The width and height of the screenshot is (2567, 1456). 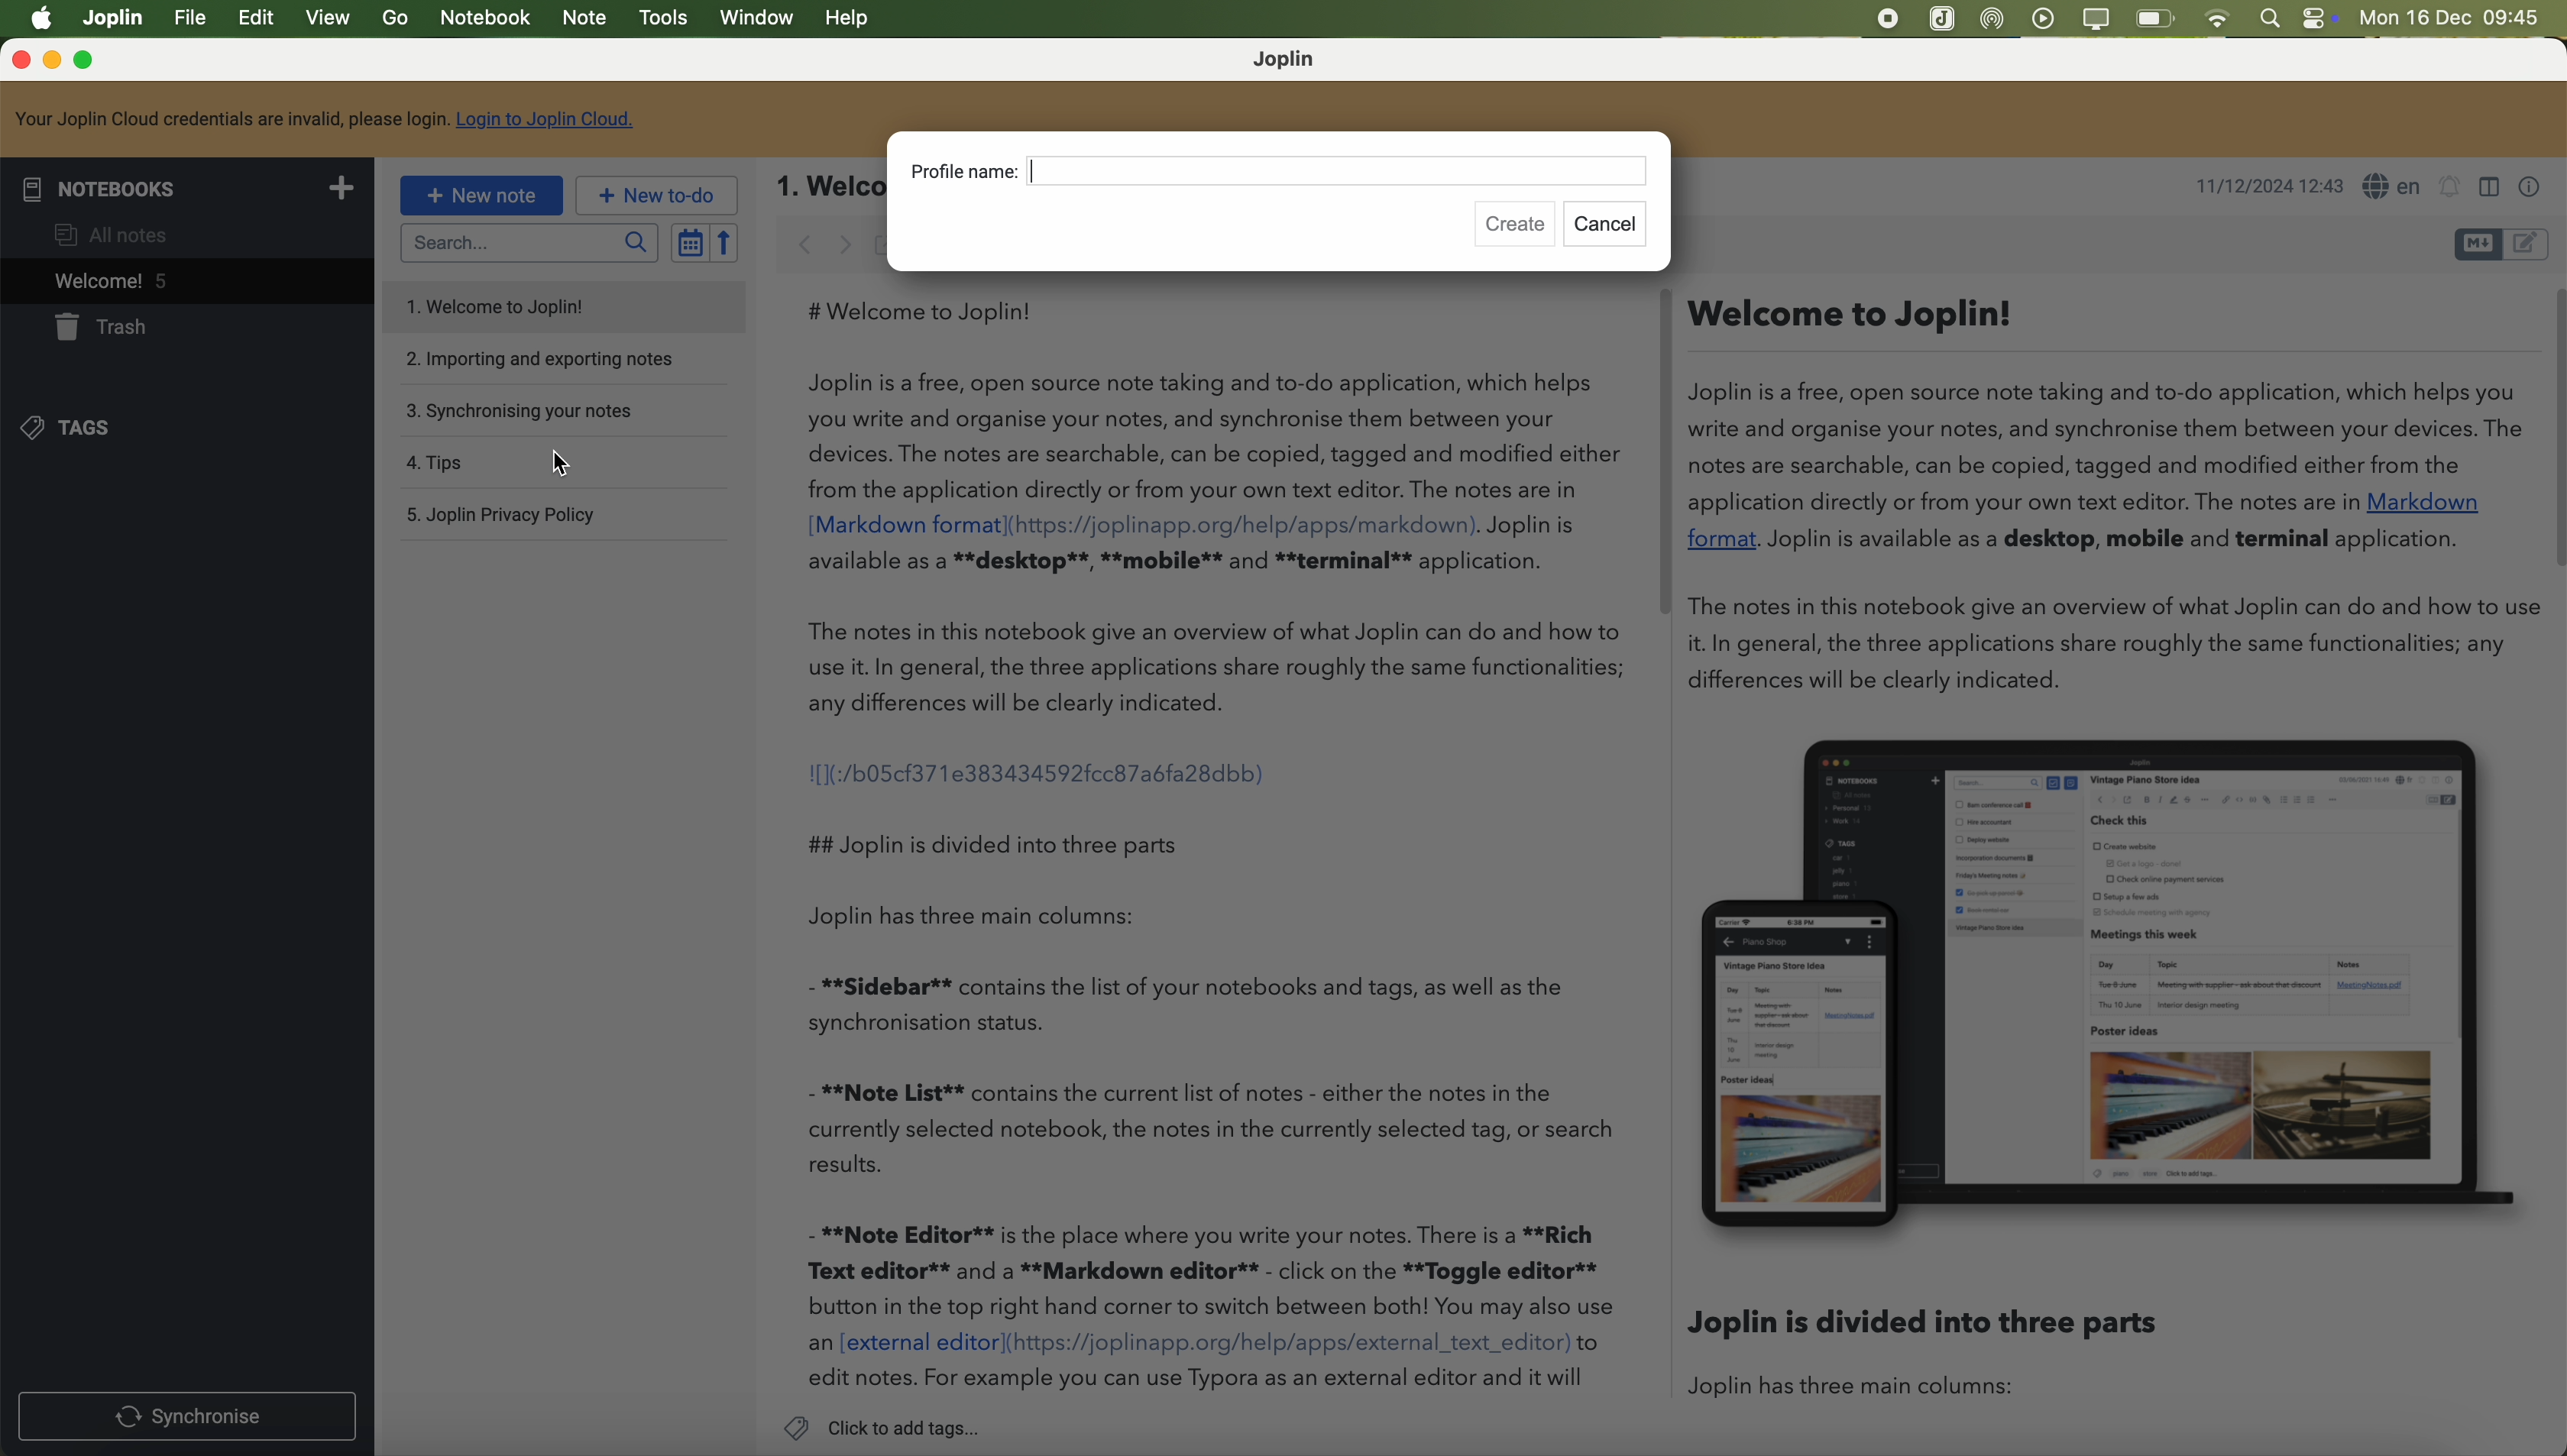 I want to click on Joplin app, so click(x=1943, y=21).